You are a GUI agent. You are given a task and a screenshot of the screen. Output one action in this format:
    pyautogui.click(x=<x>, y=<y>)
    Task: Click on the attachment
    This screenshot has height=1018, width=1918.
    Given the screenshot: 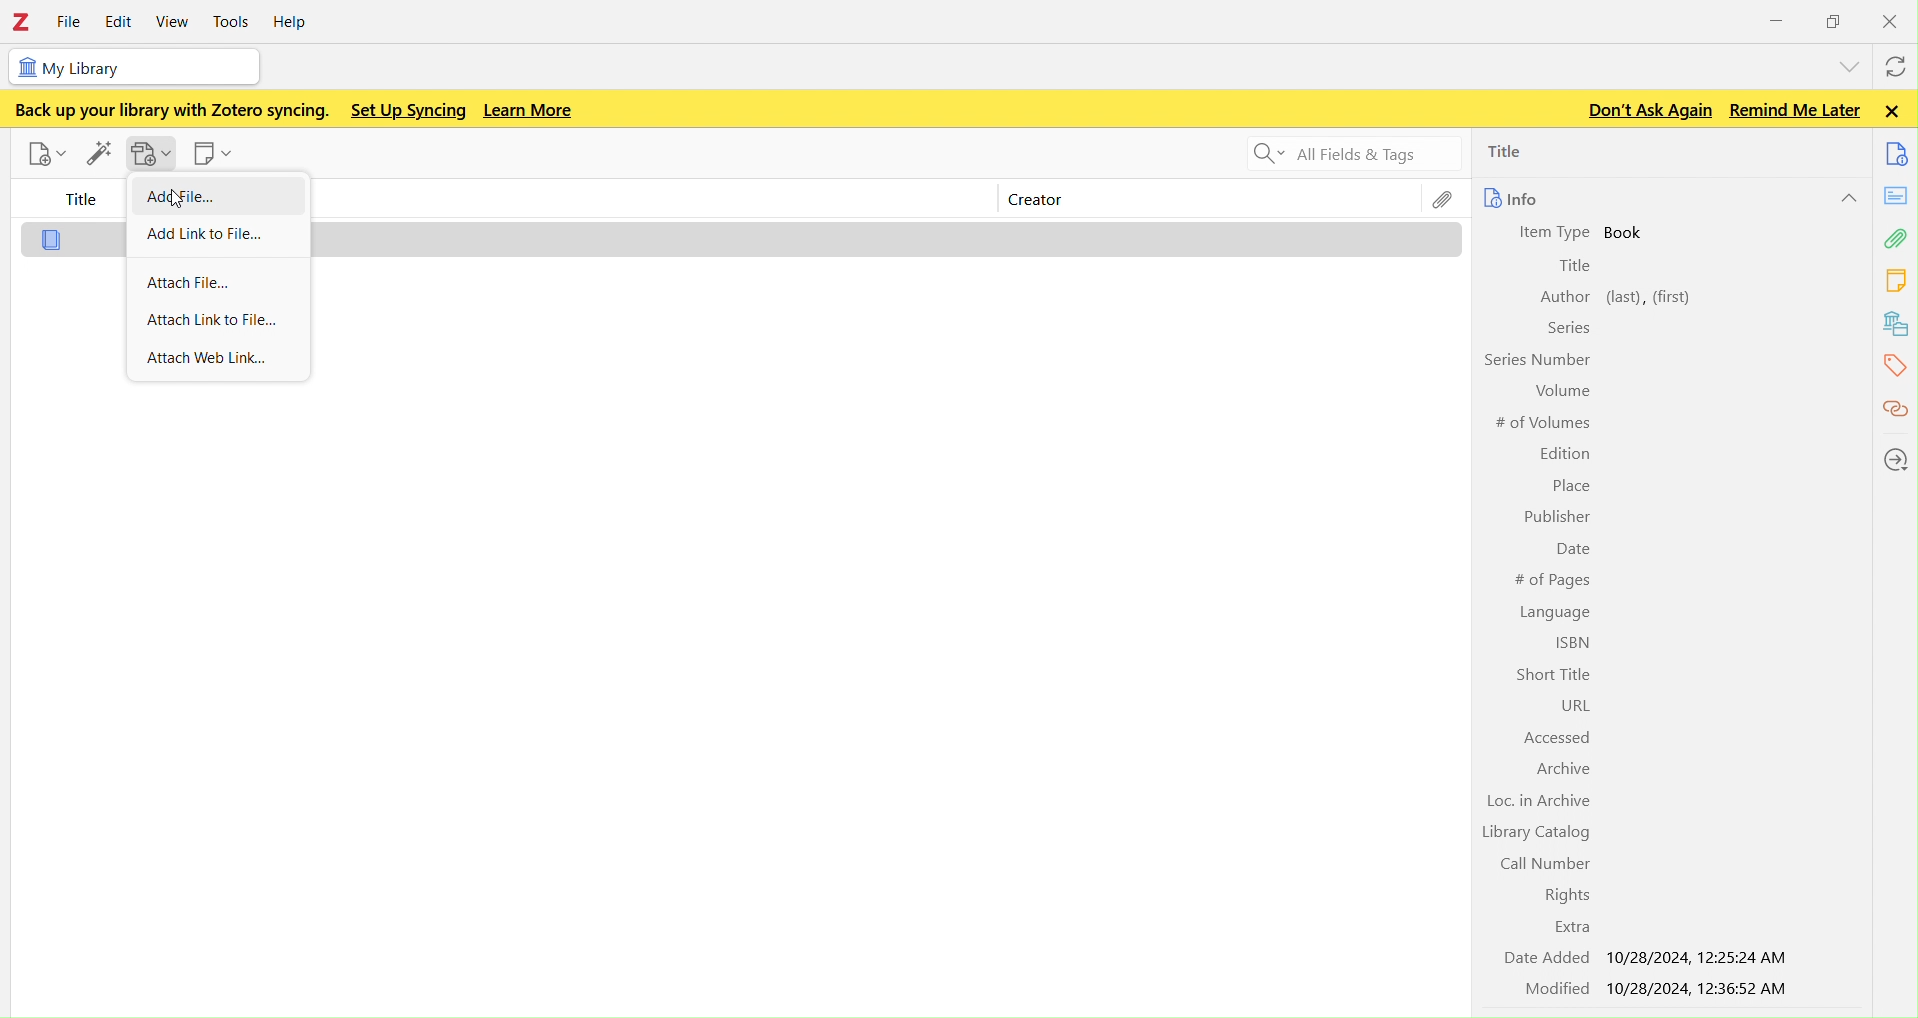 What is the action you would take?
    pyautogui.click(x=1898, y=238)
    